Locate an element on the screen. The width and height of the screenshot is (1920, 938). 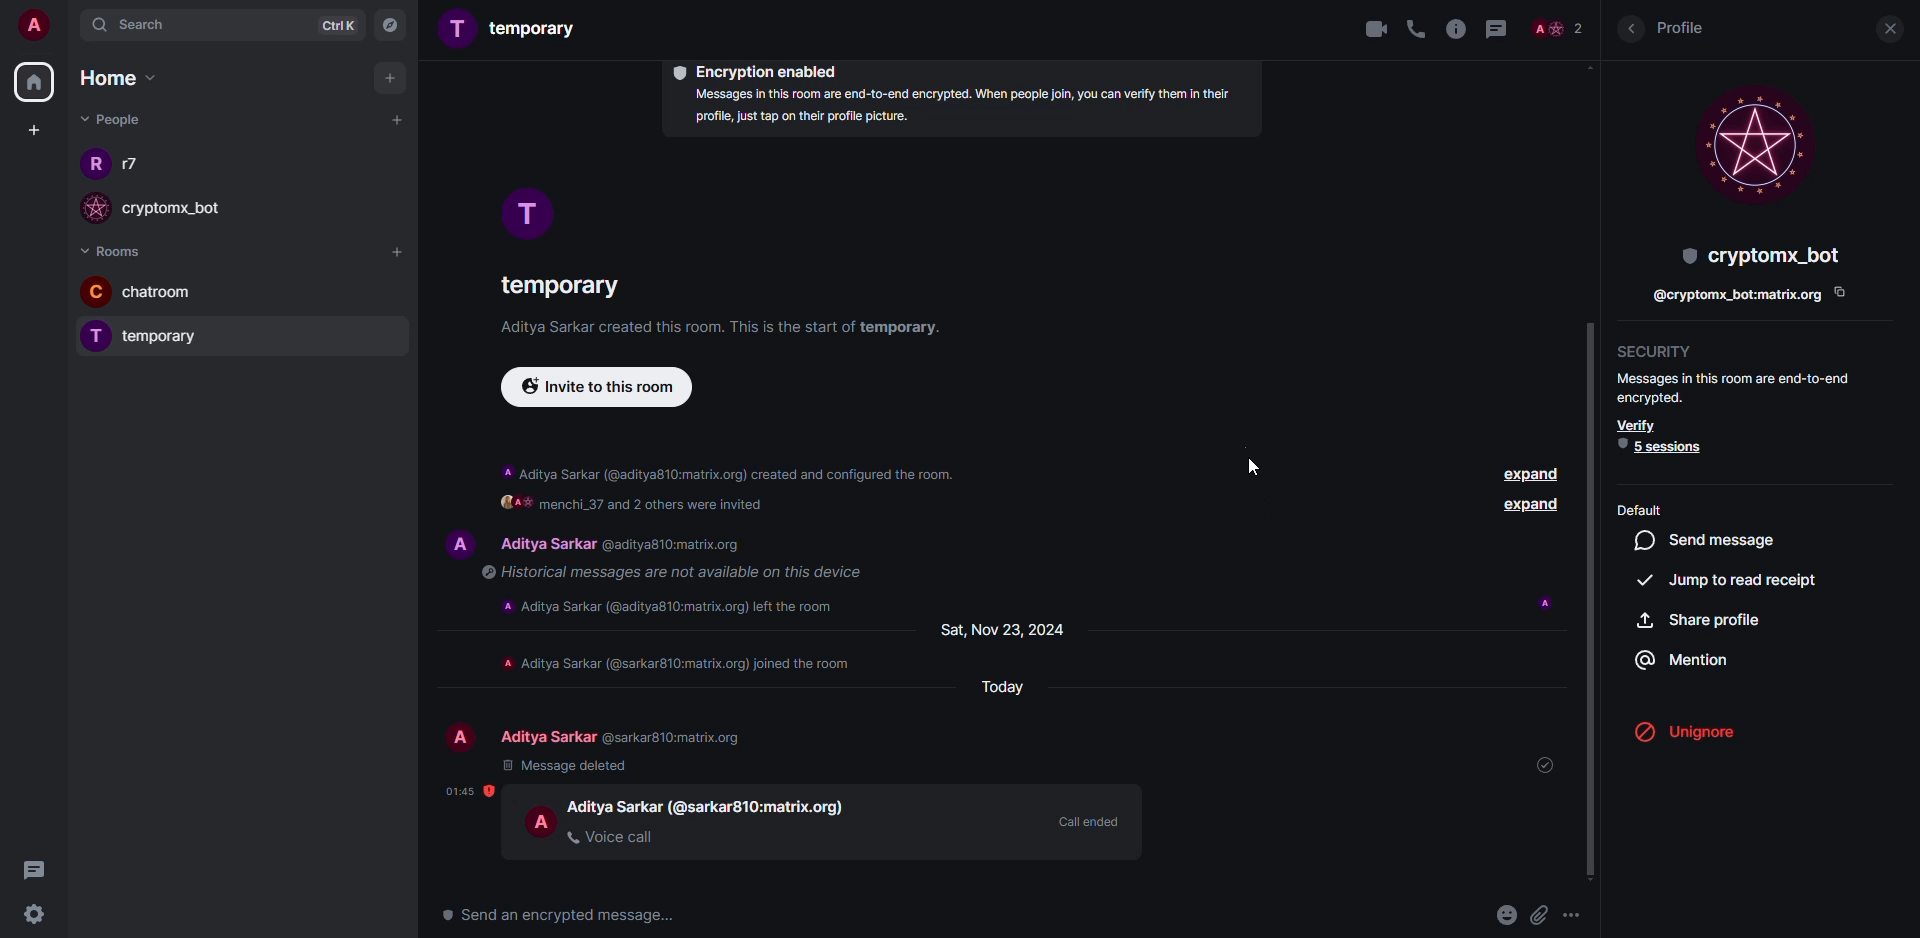
search is located at coordinates (136, 29).